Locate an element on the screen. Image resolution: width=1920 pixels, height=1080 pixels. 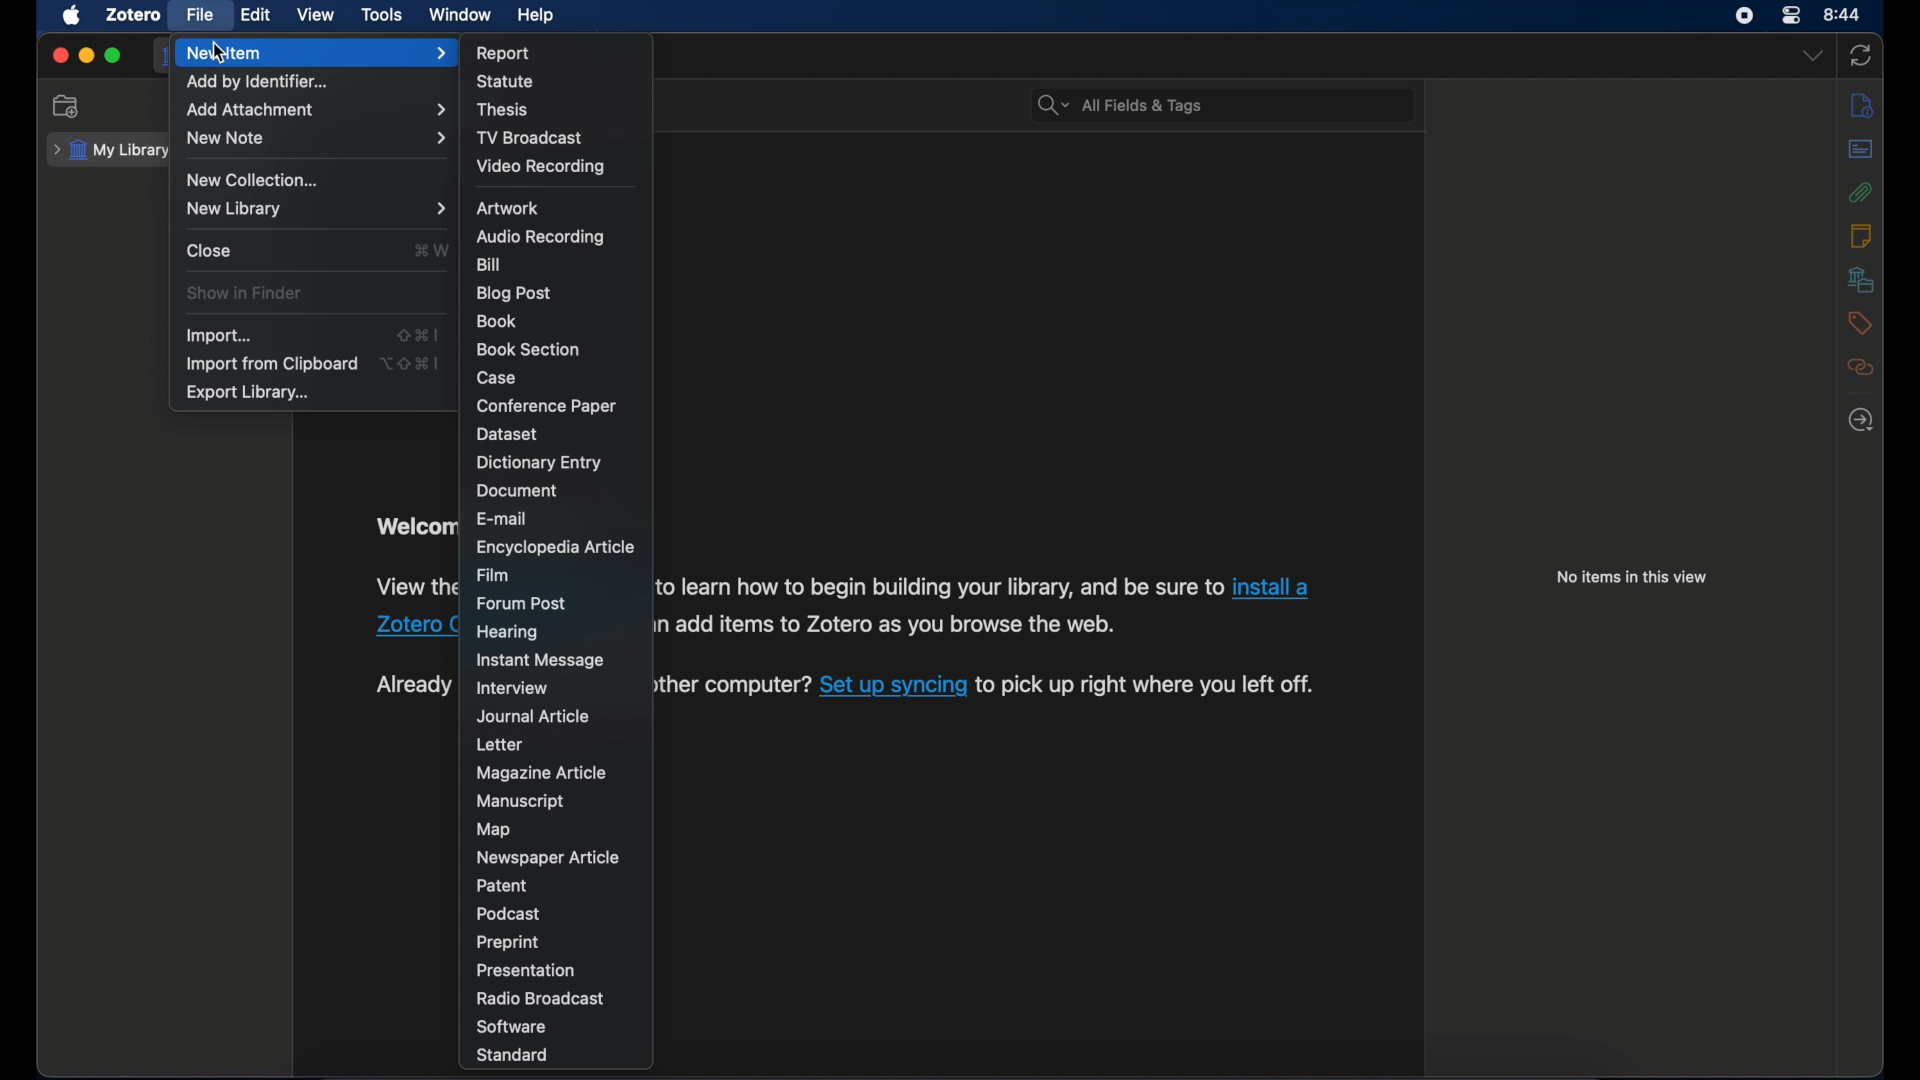
libraries is located at coordinates (1861, 279).